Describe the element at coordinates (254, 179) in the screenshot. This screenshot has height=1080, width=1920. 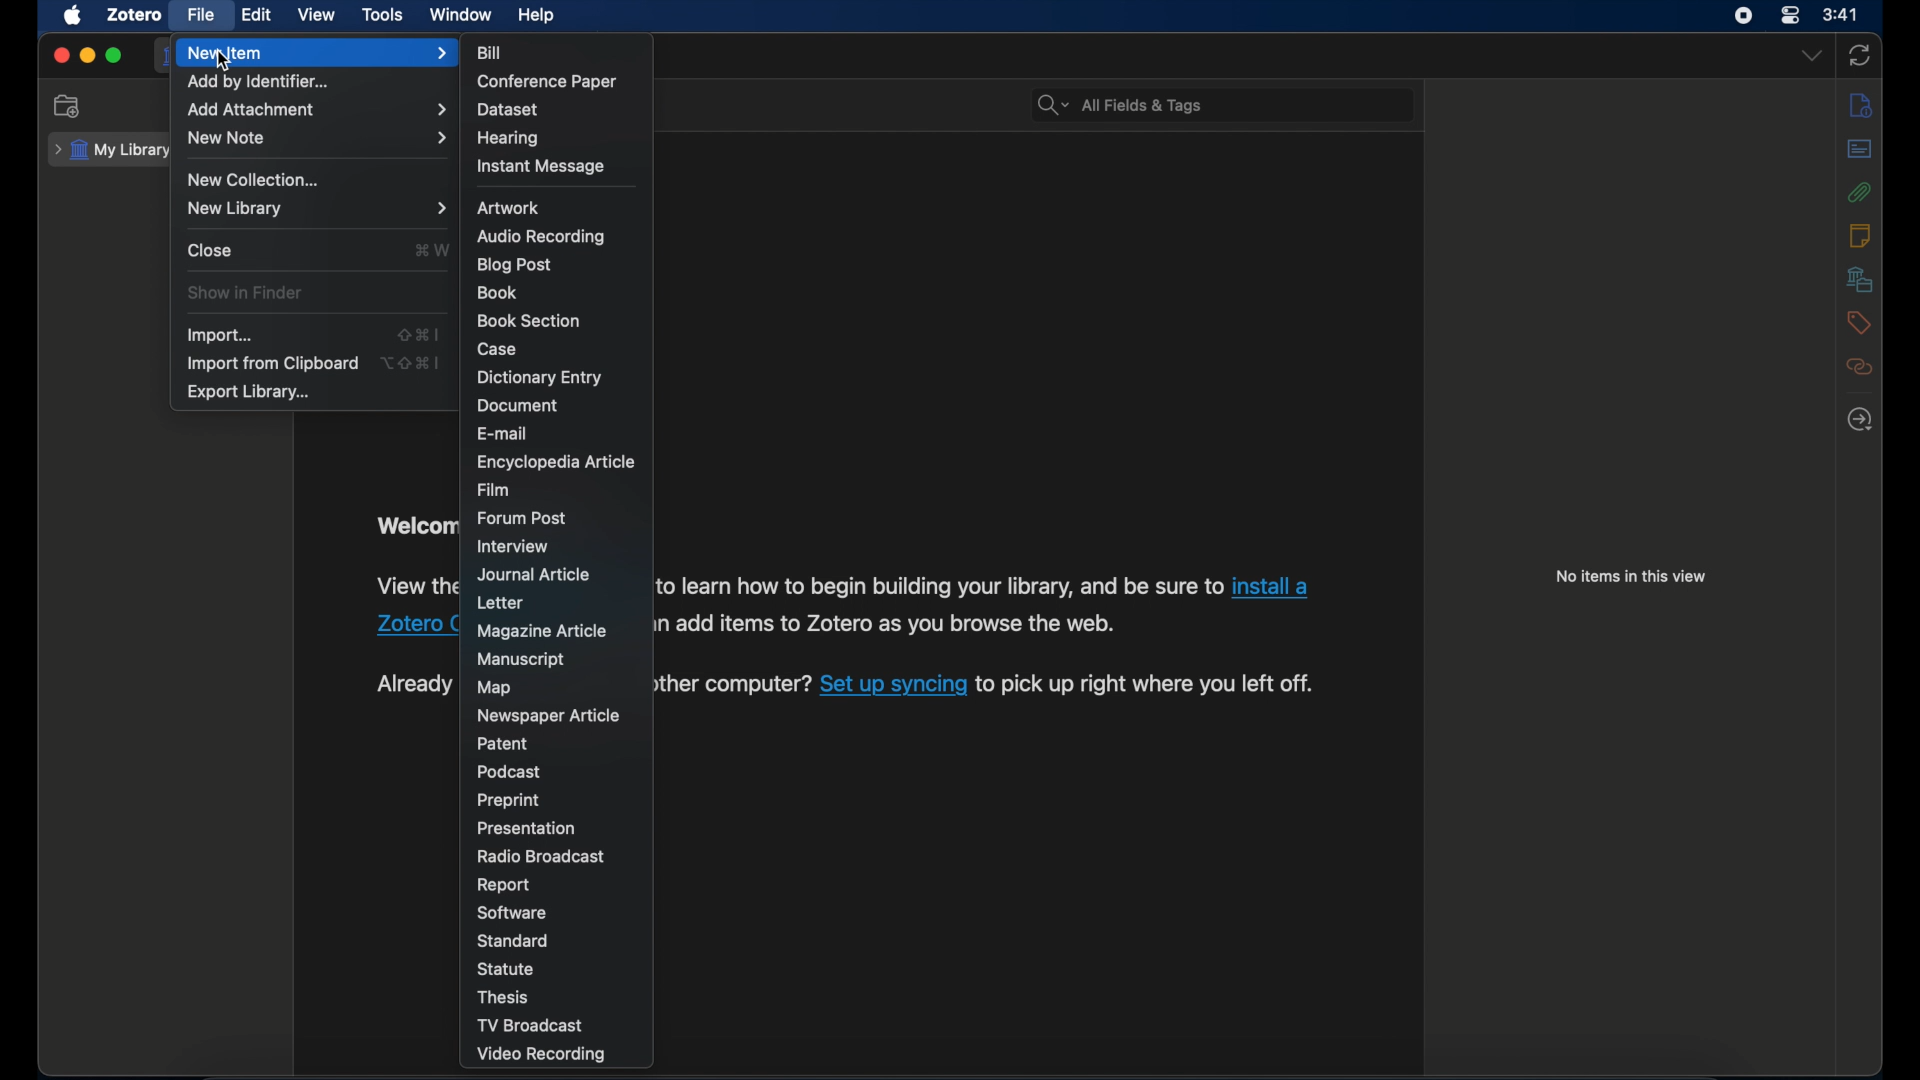
I see `new collection` at that location.